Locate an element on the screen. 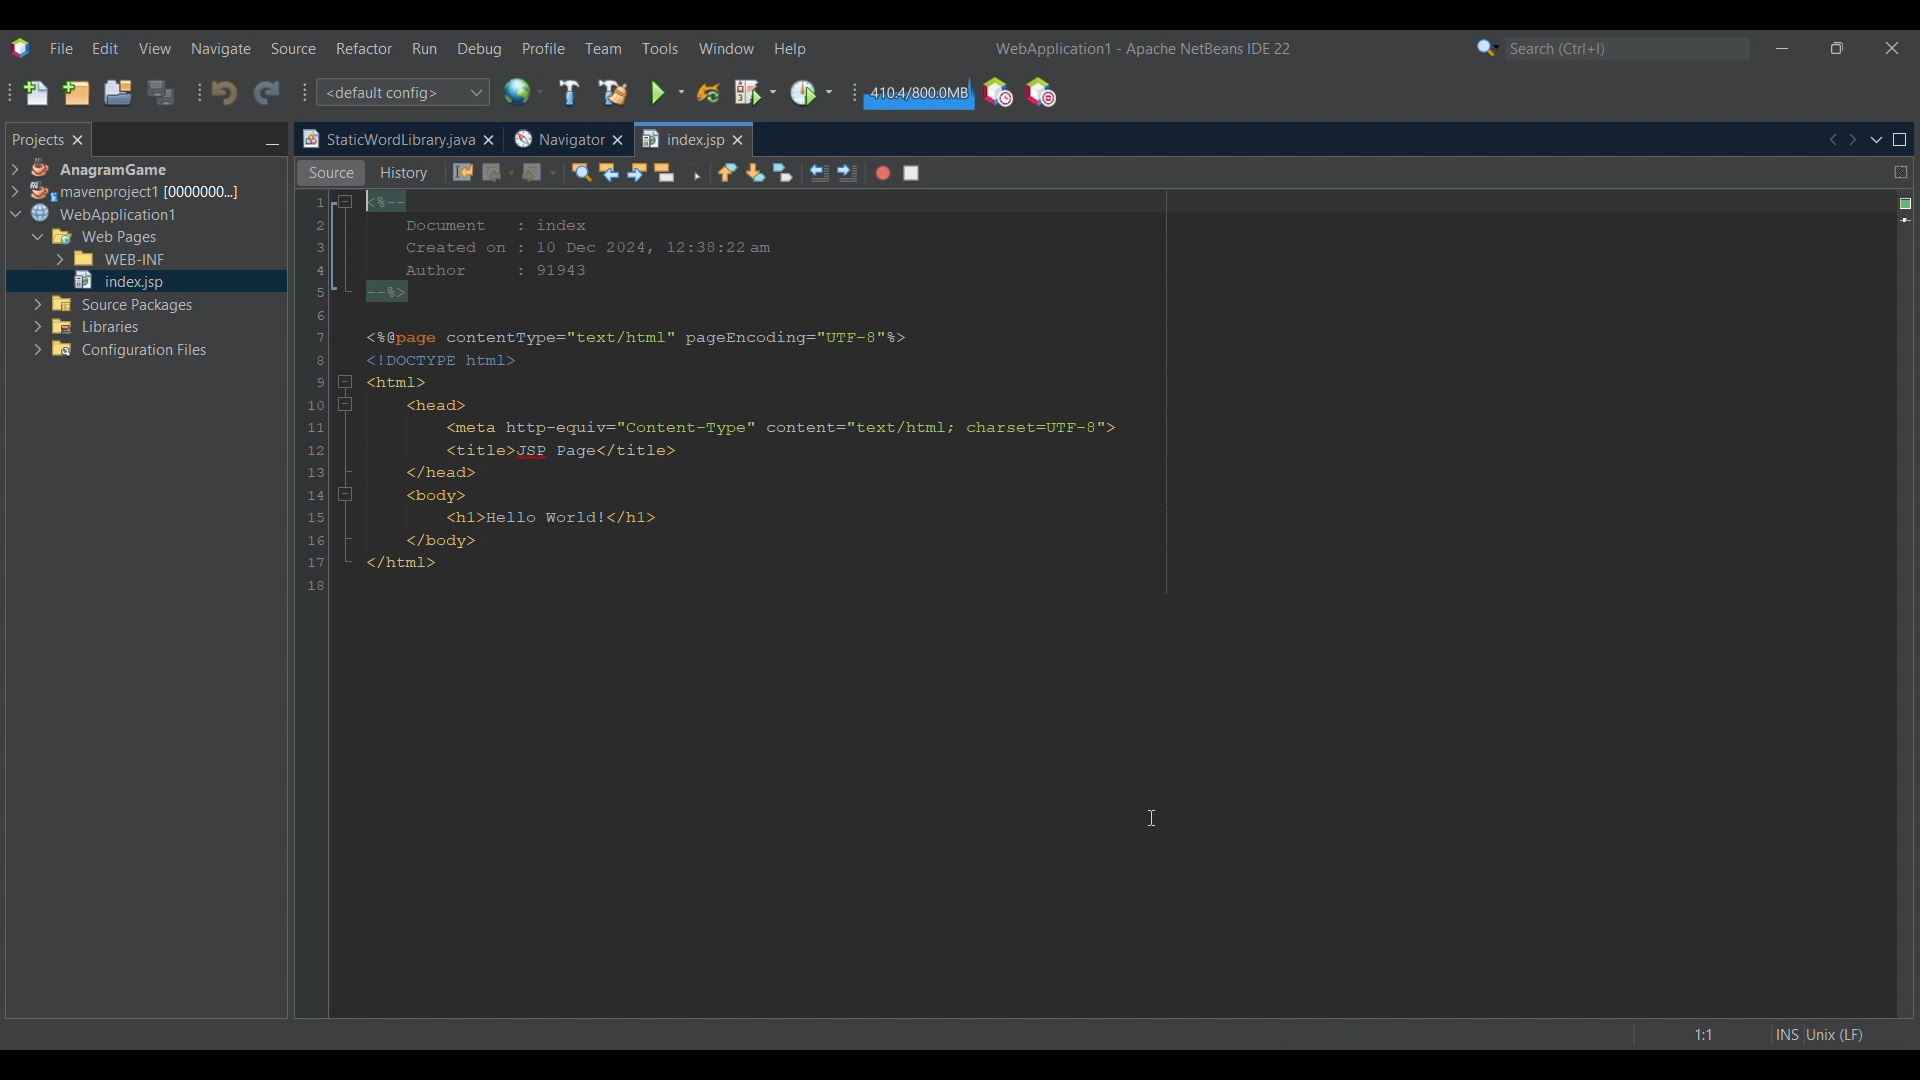 Image resolution: width=1920 pixels, height=1080 pixels. Last edit is located at coordinates (463, 172).